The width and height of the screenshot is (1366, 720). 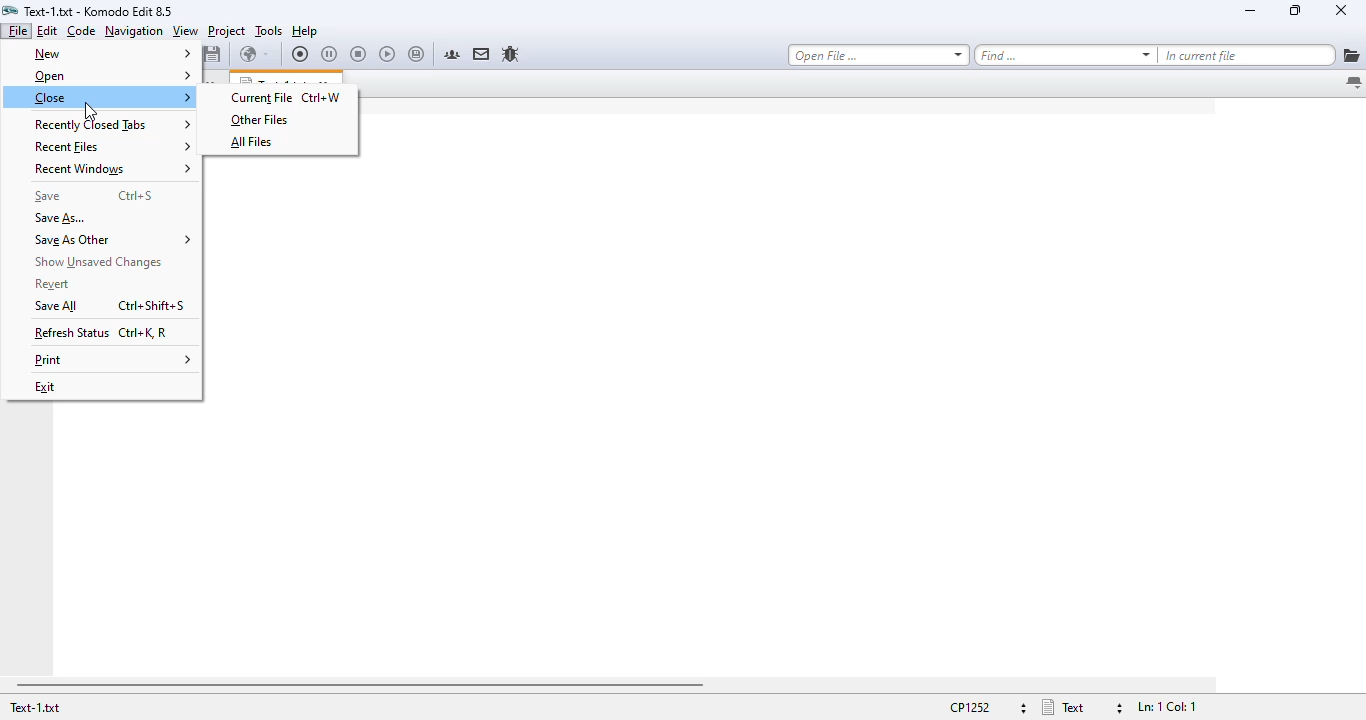 I want to click on current file, so click(x=260, y=97).